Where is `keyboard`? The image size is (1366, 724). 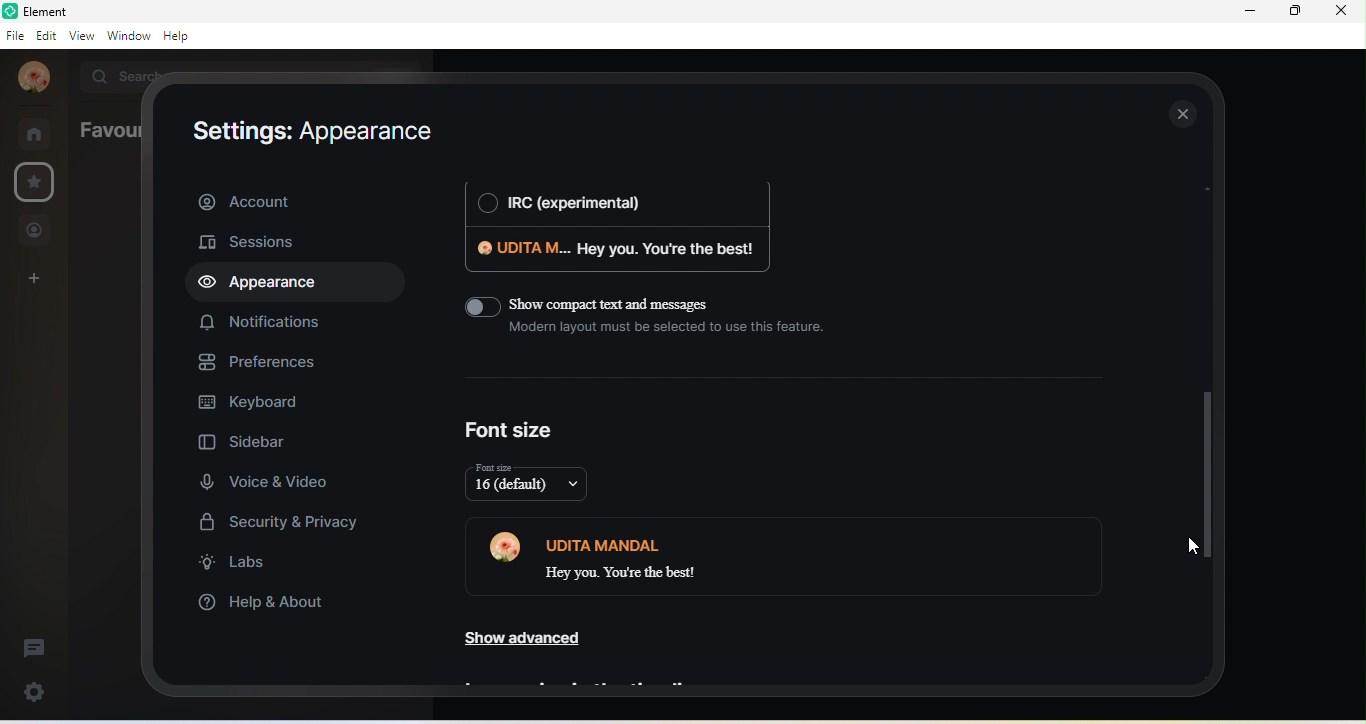 keyboard is located at coordinates (251, 402).